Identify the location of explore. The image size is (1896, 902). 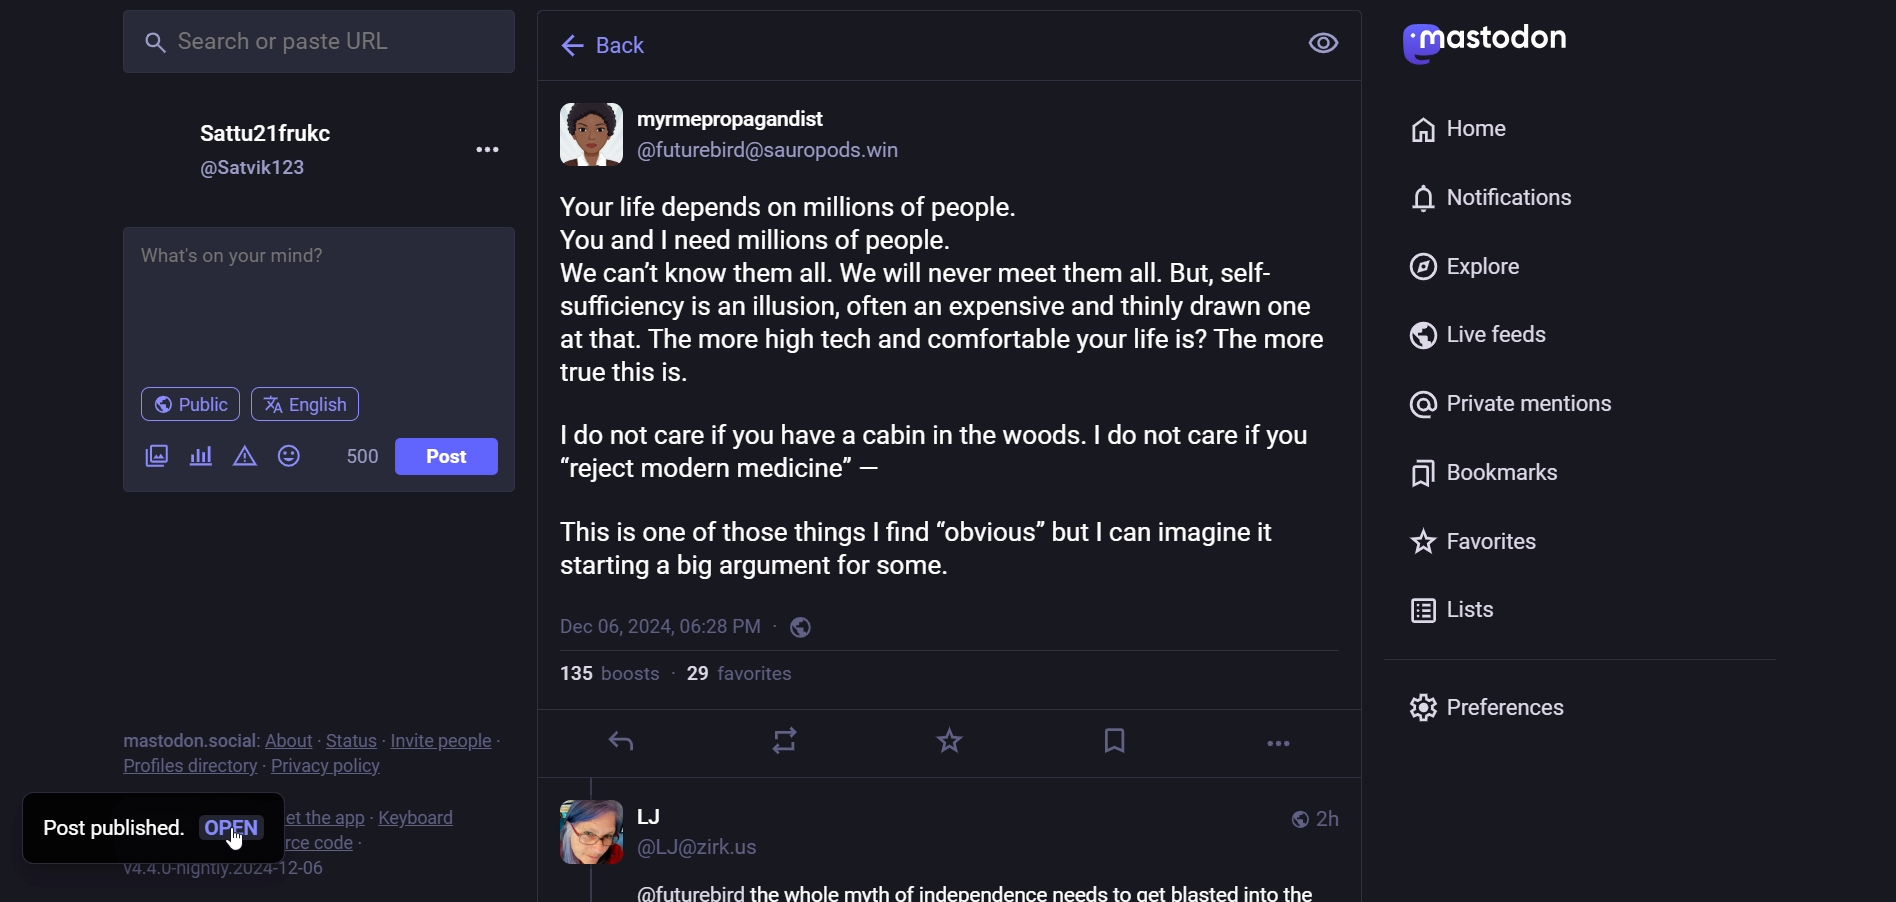
(1465, 269).